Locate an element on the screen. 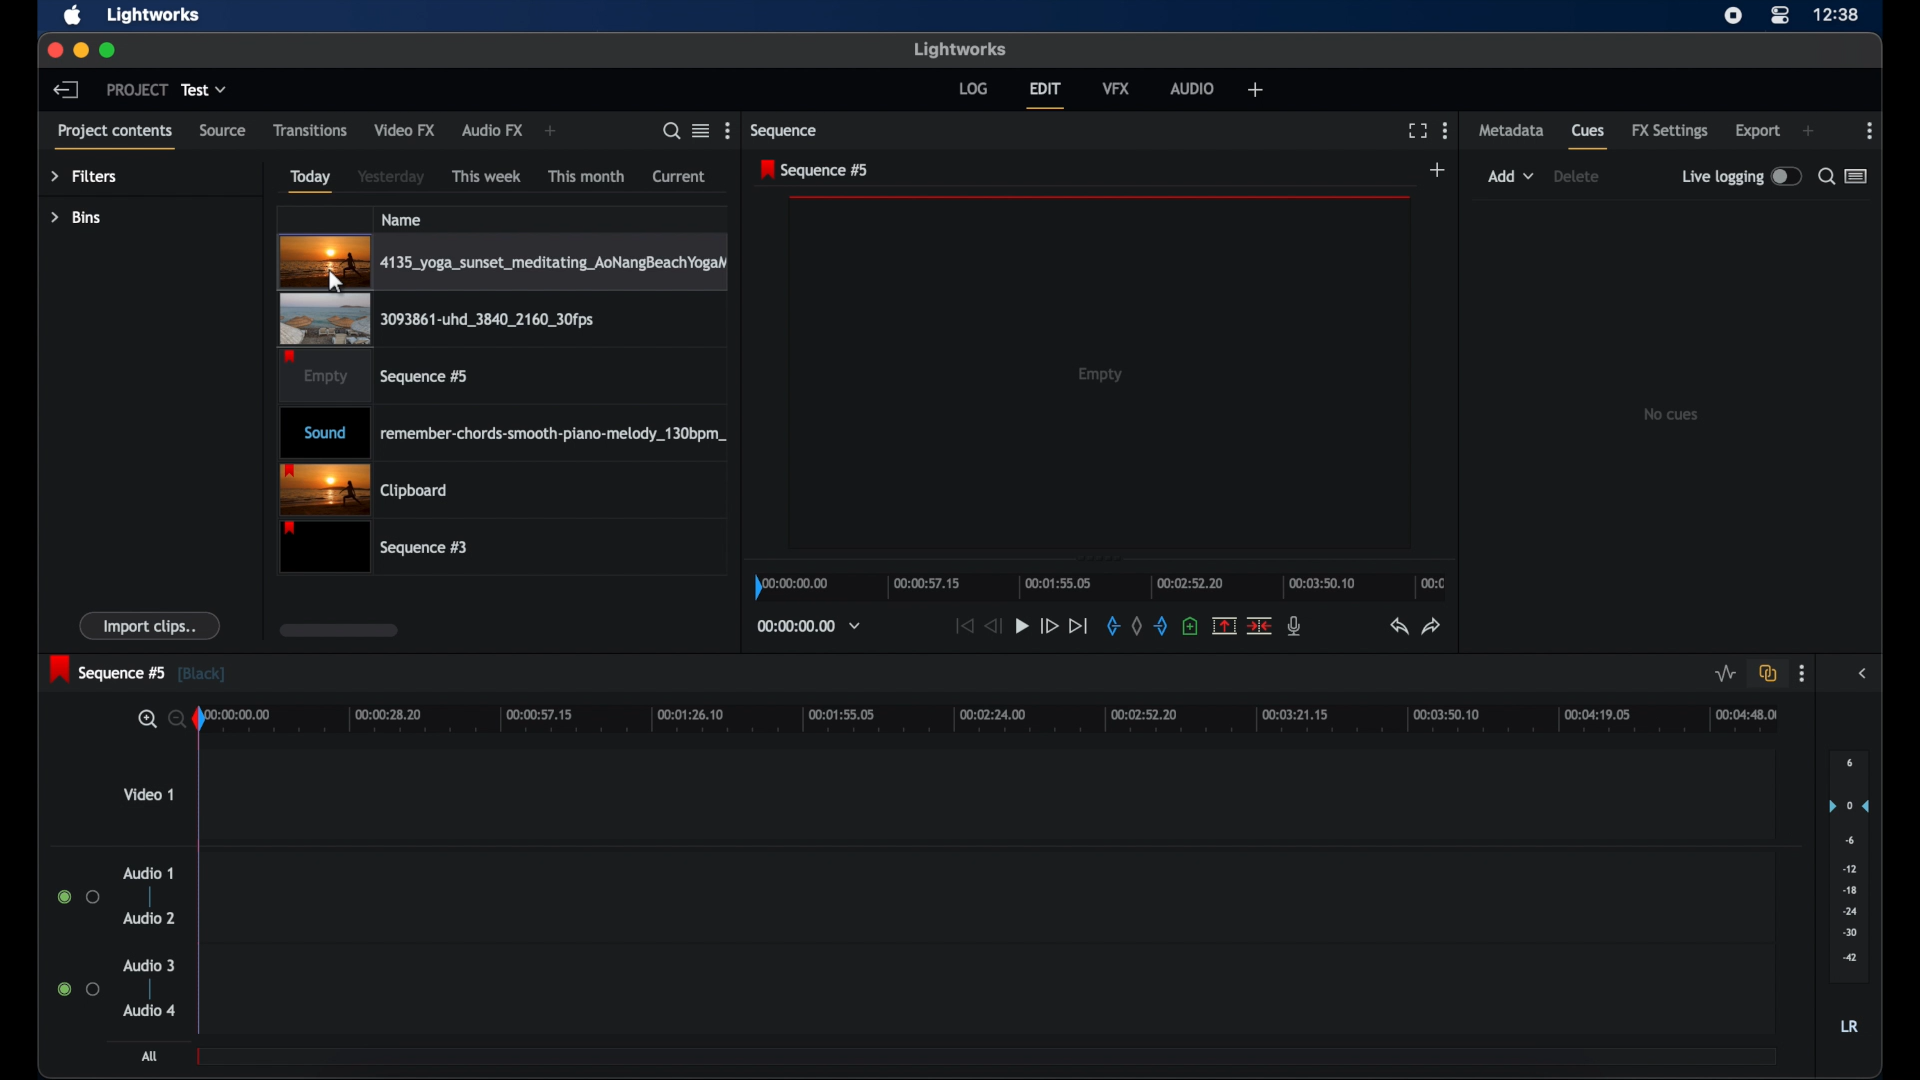  clear all marks is located at coordinates (1135, 625).